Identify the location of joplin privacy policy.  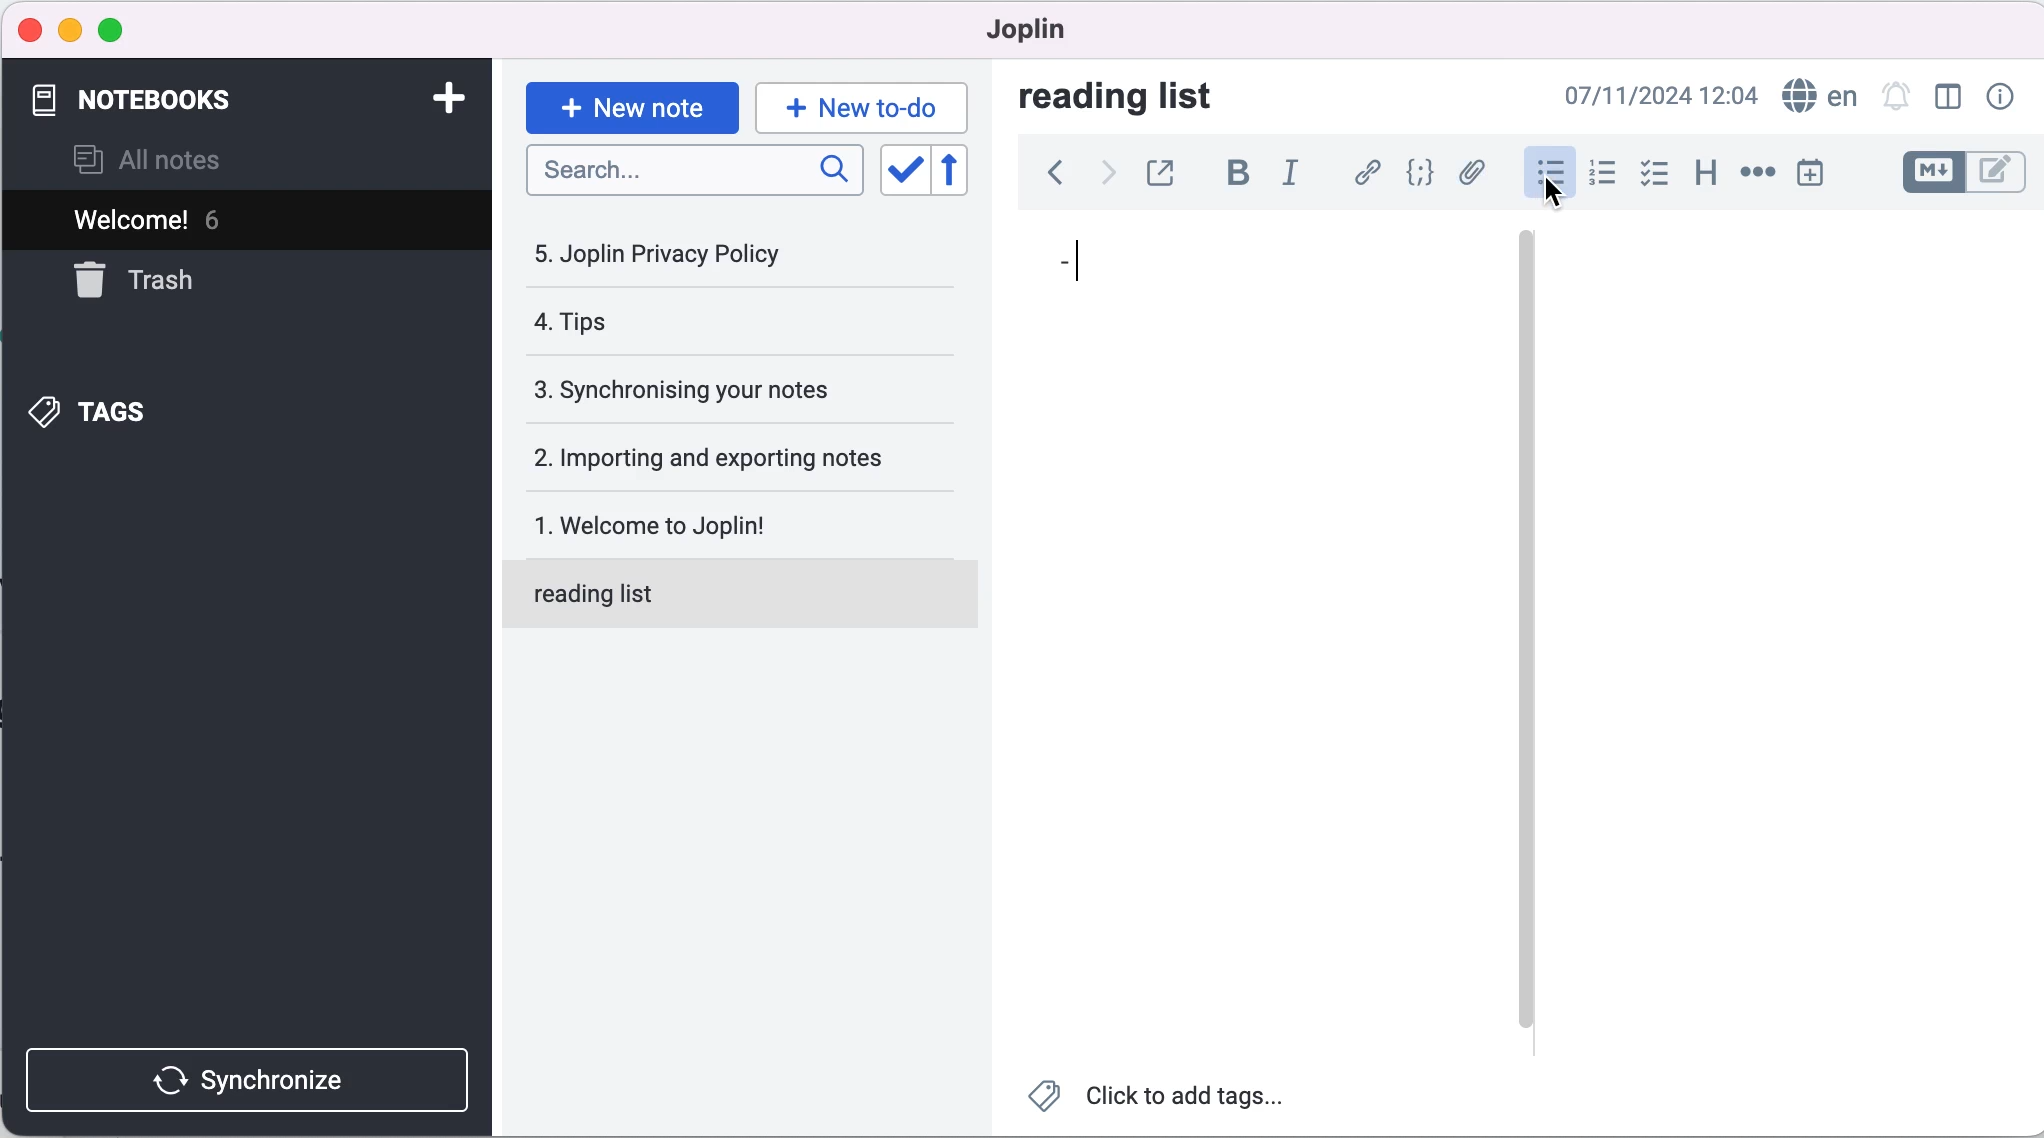
(699, 261).